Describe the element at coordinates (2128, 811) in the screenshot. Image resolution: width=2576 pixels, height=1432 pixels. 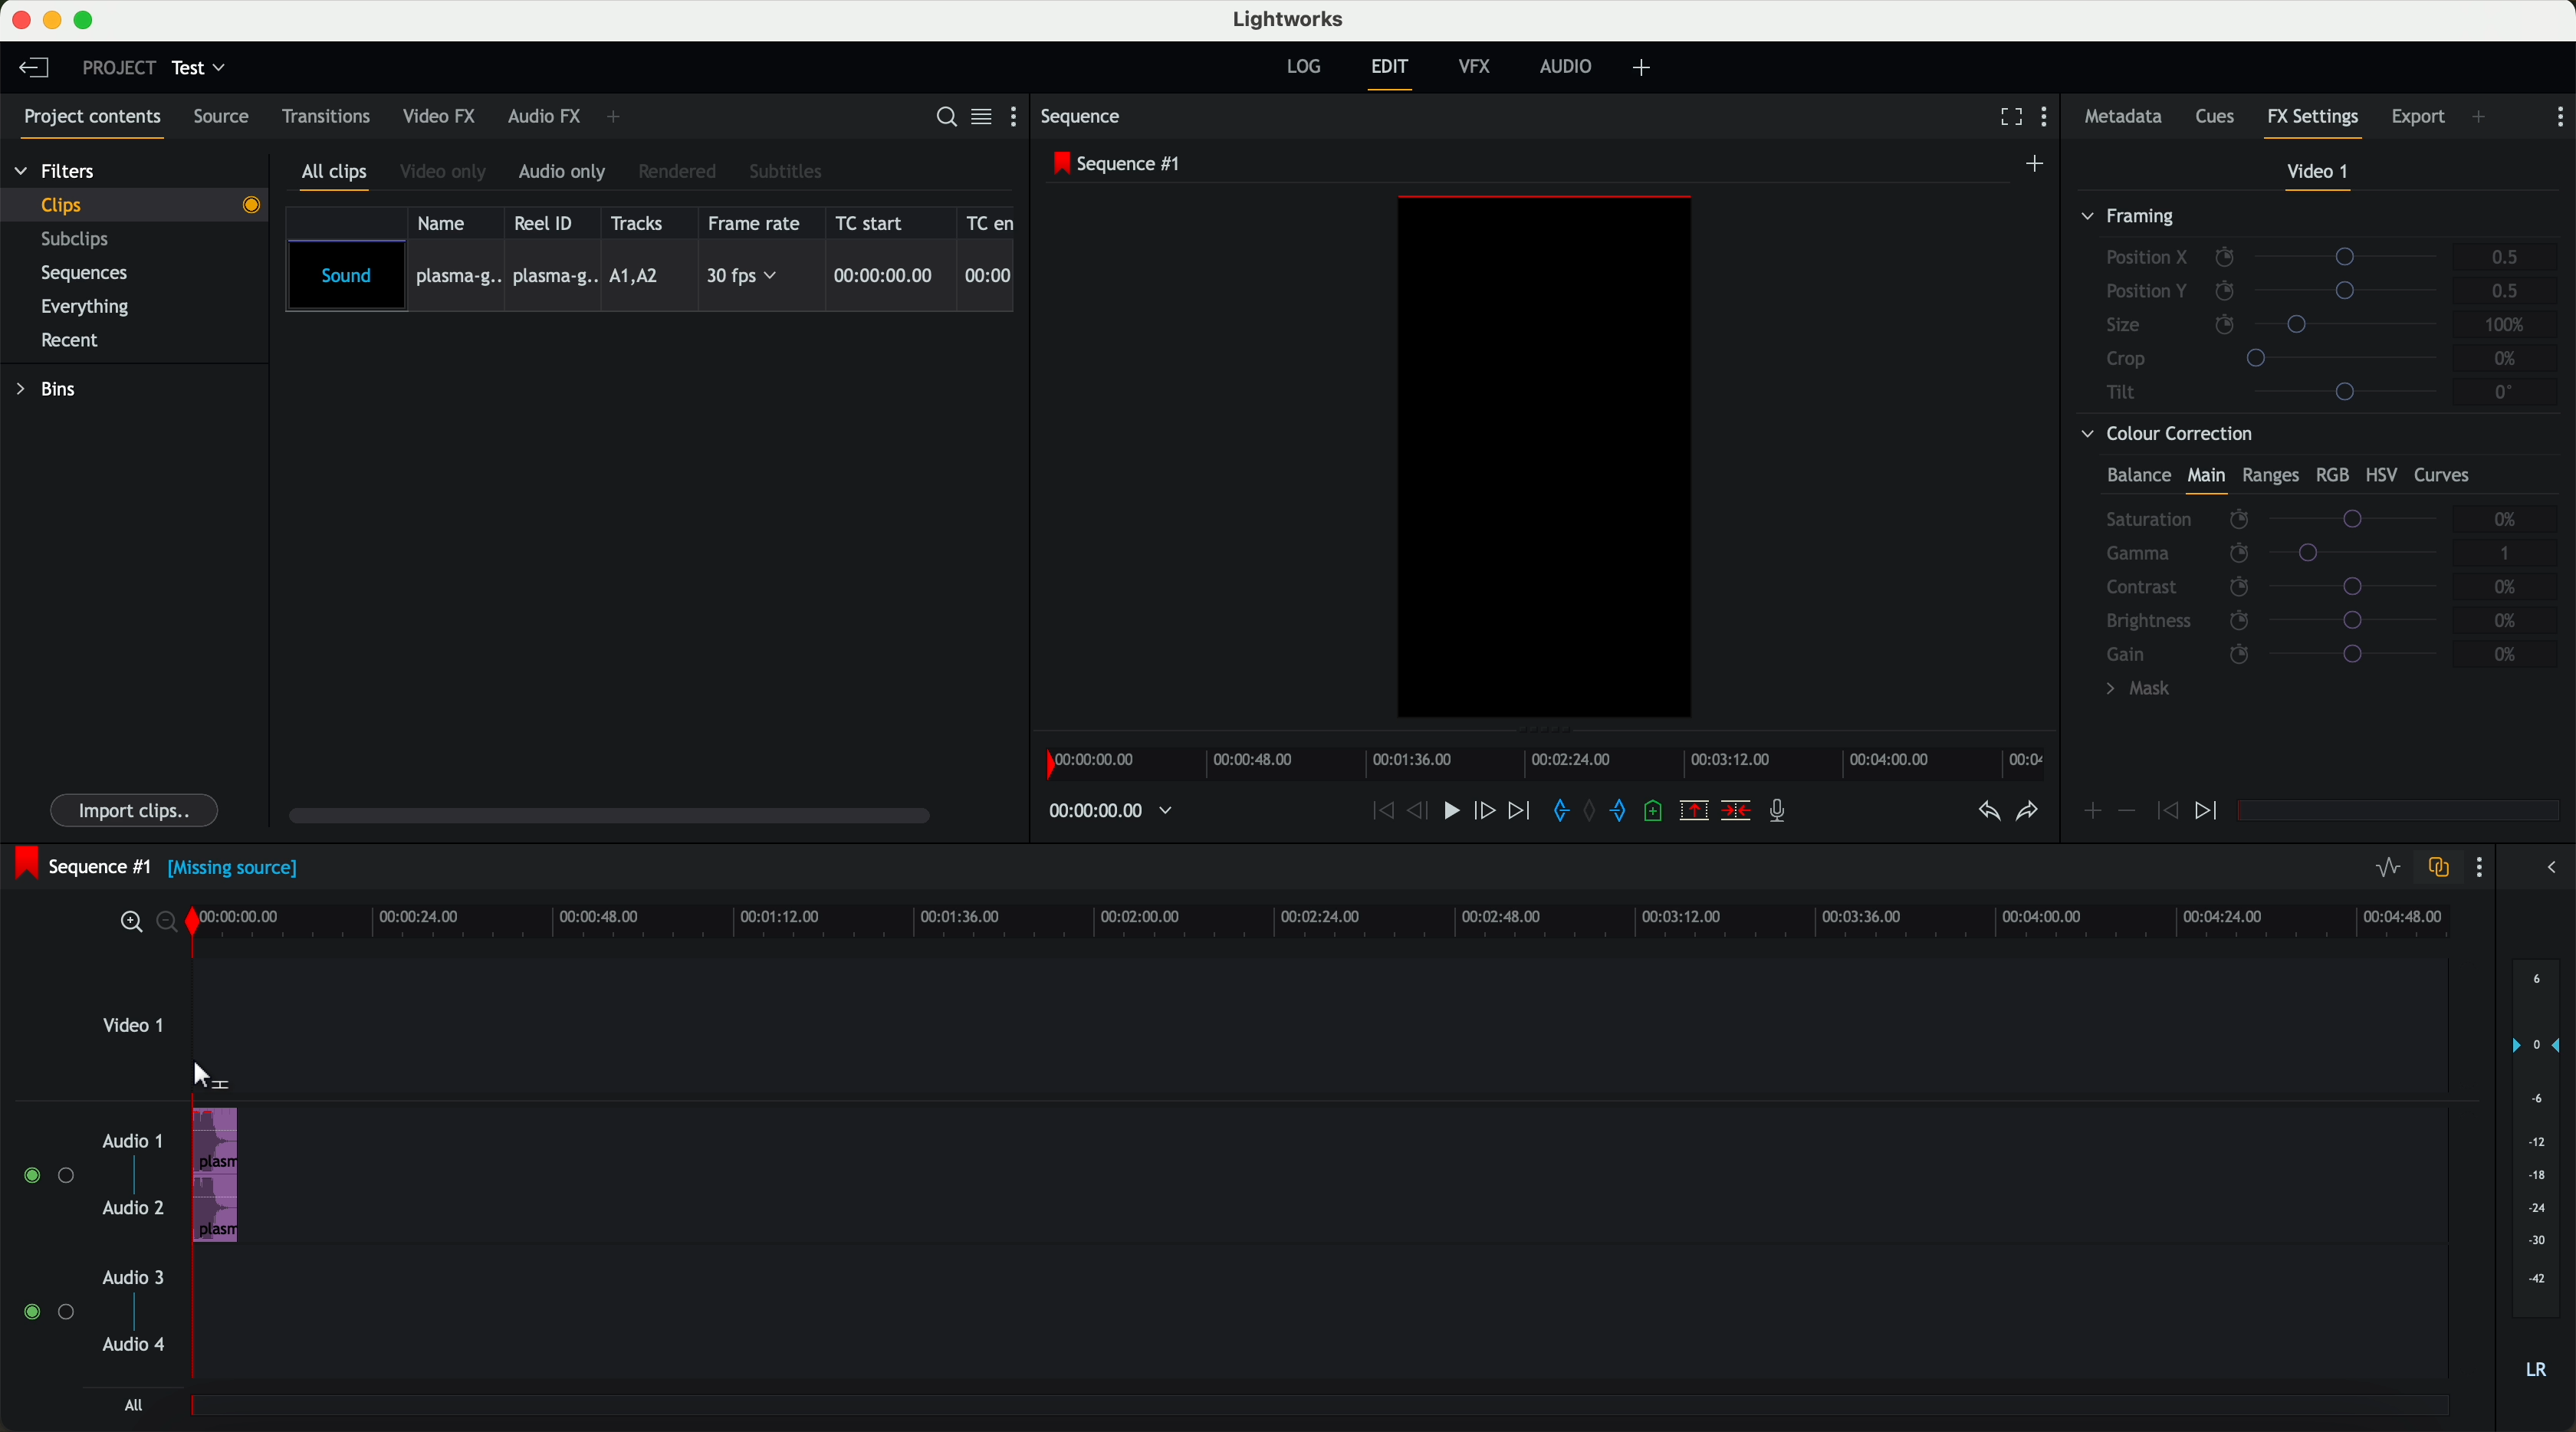
I see `remove keyframe` at that location.